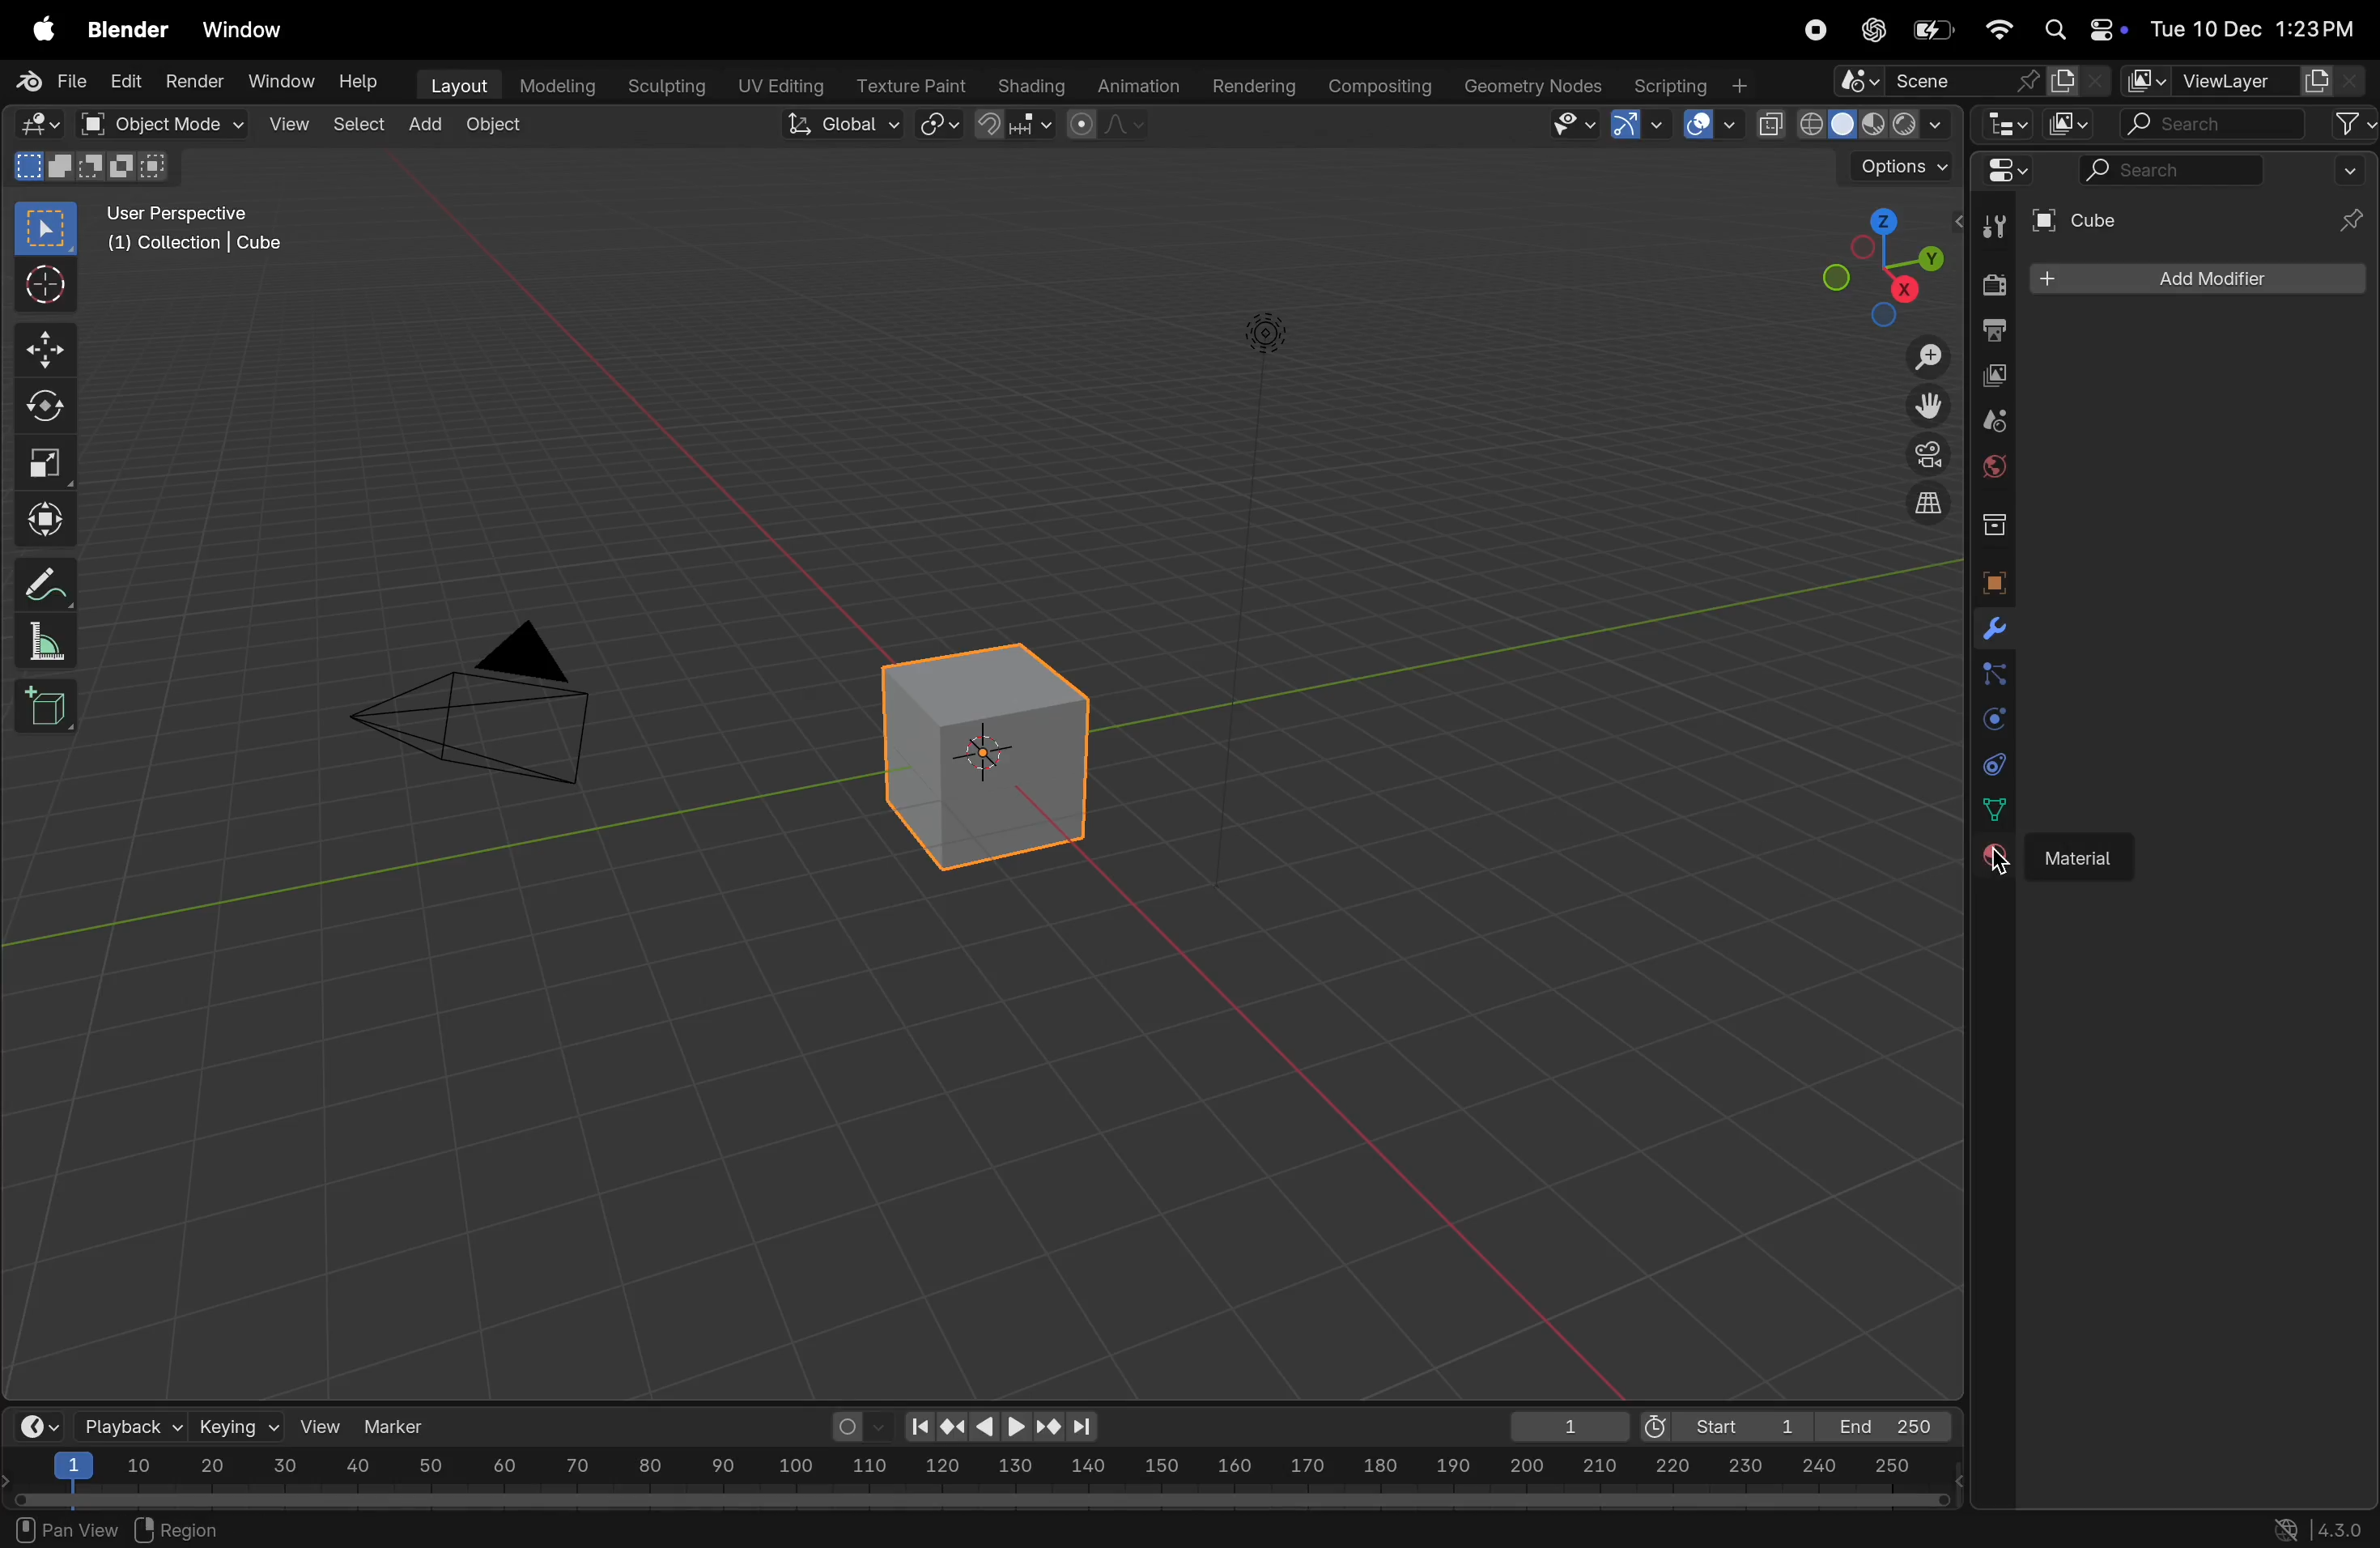  I want to click on camera, so click(1924, 454).